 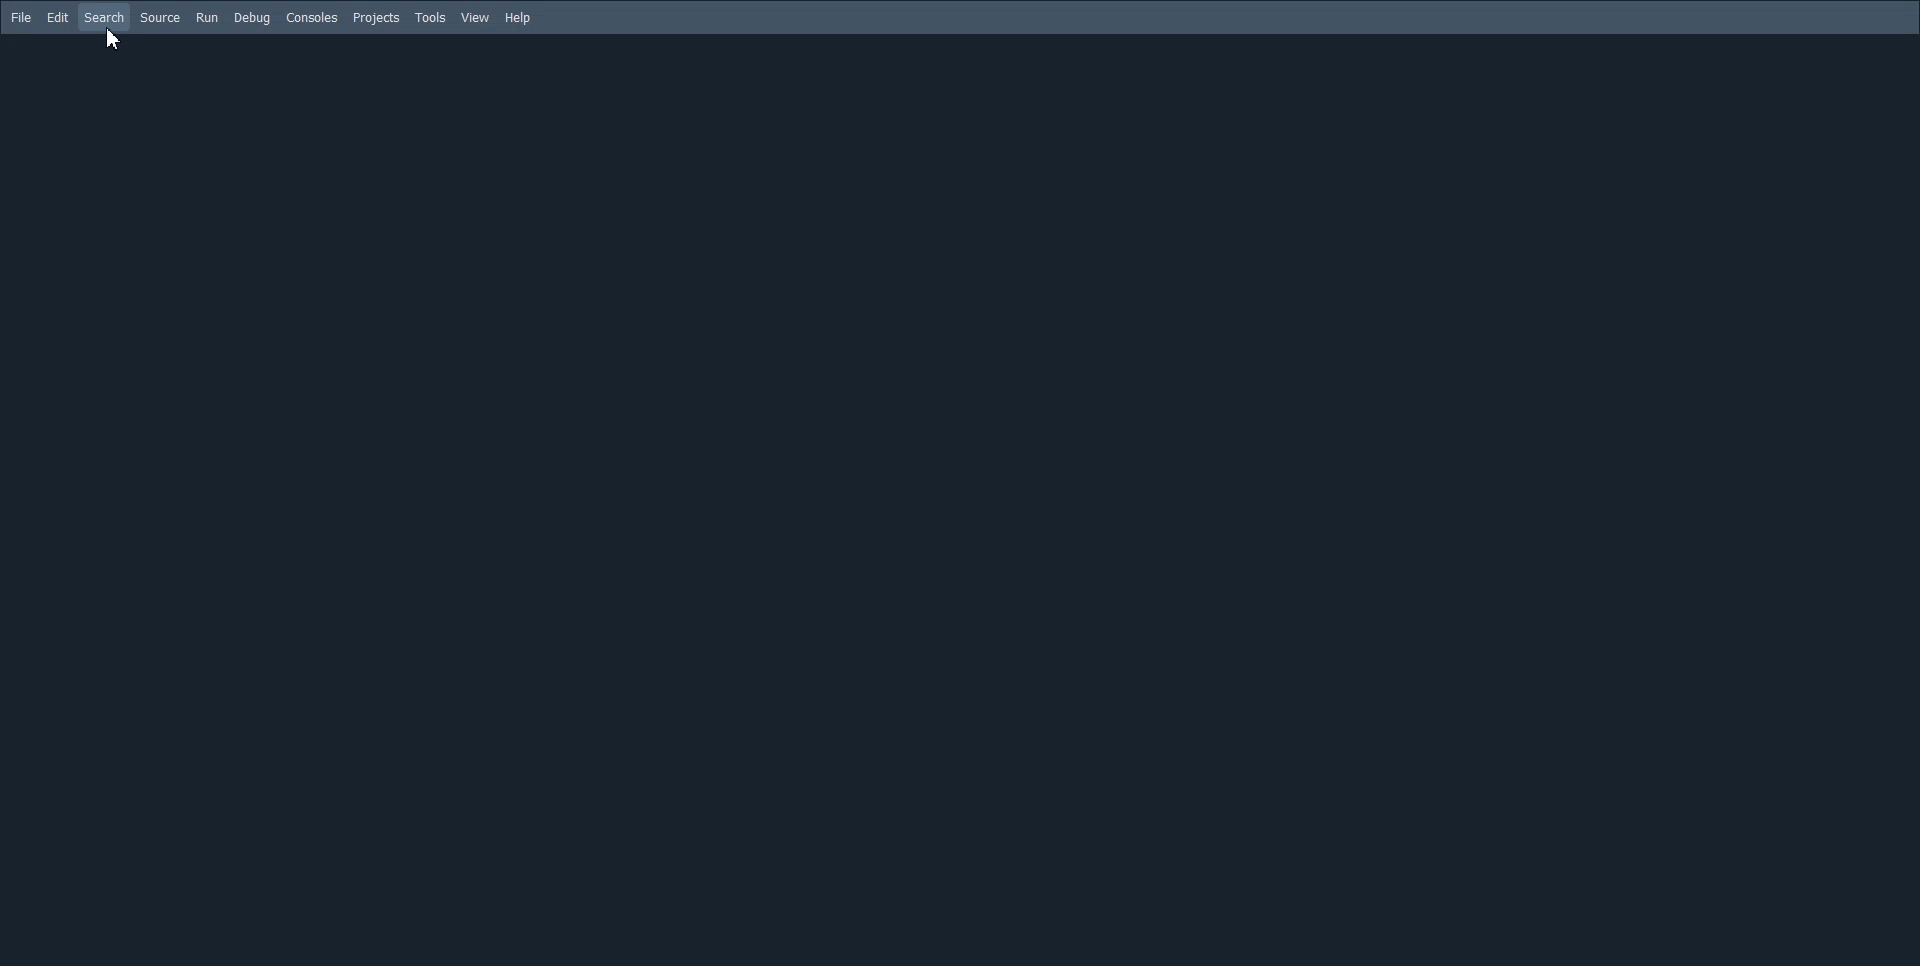 I want to click on Debug, so click(x=253, y=17).